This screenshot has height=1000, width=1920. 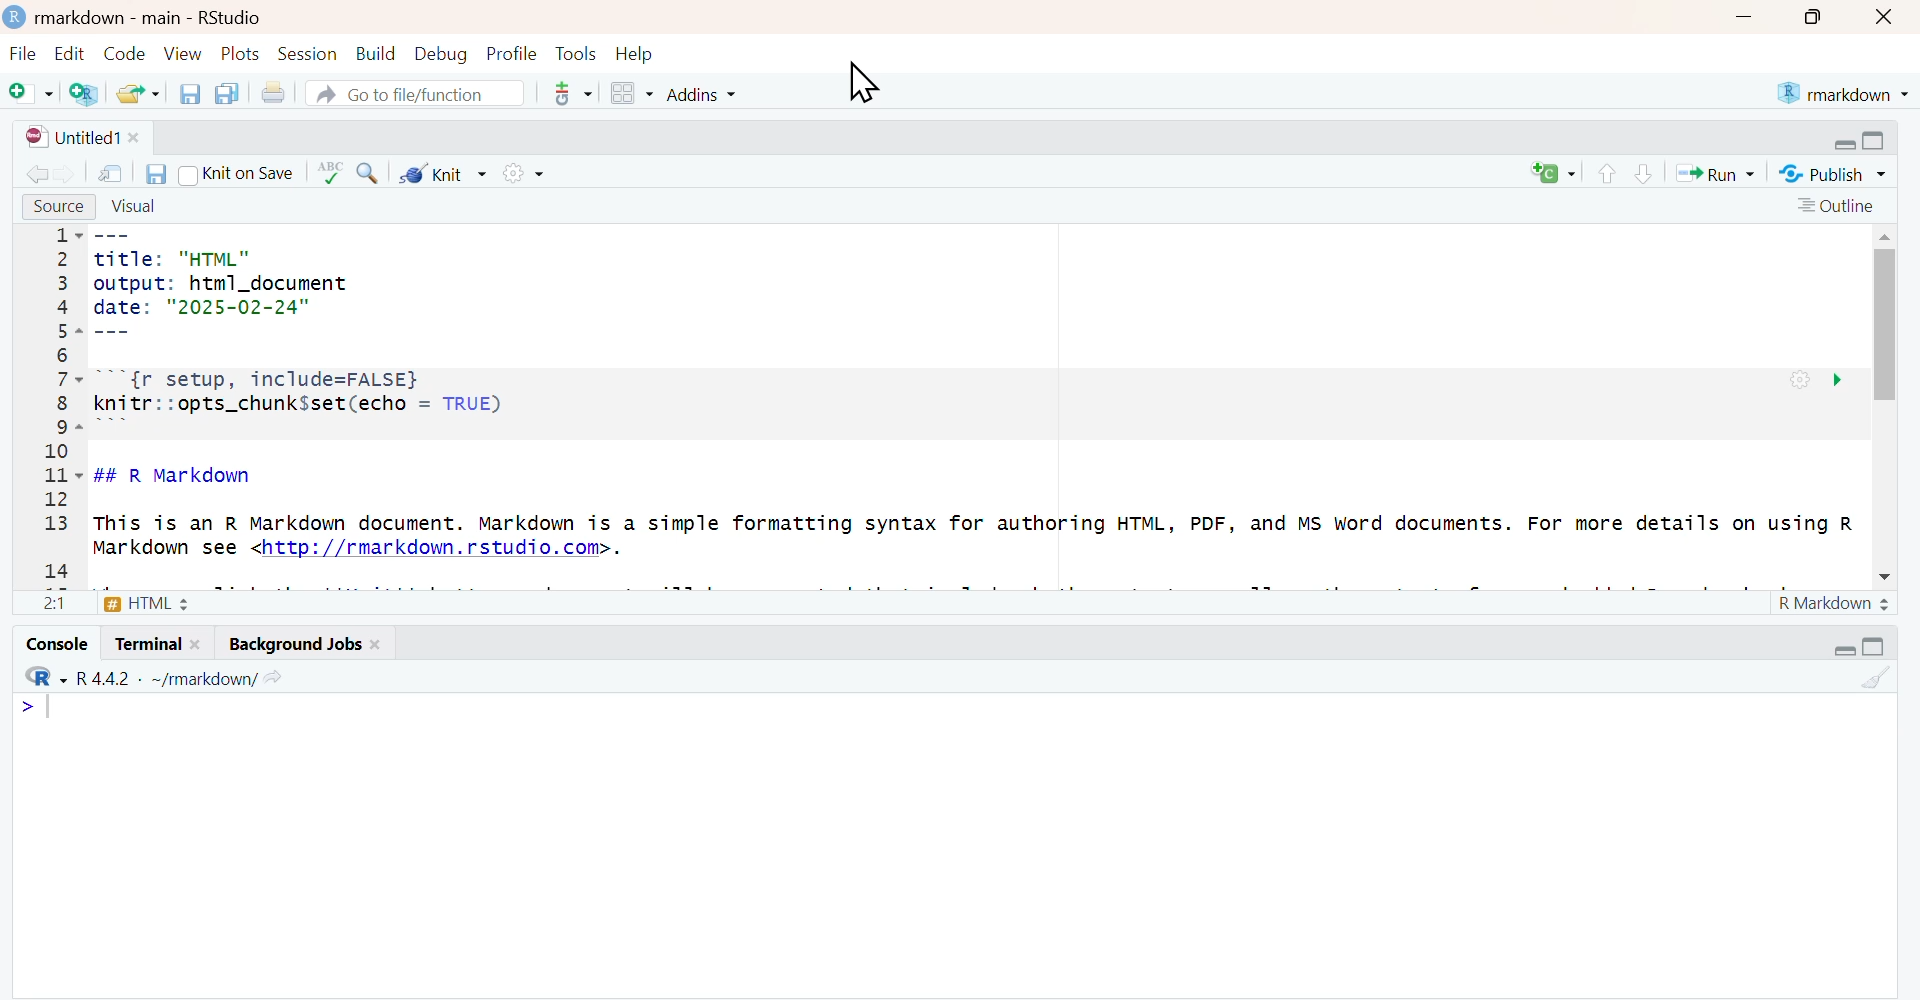 I want to click on minimize, so click(x=1843, y=651).